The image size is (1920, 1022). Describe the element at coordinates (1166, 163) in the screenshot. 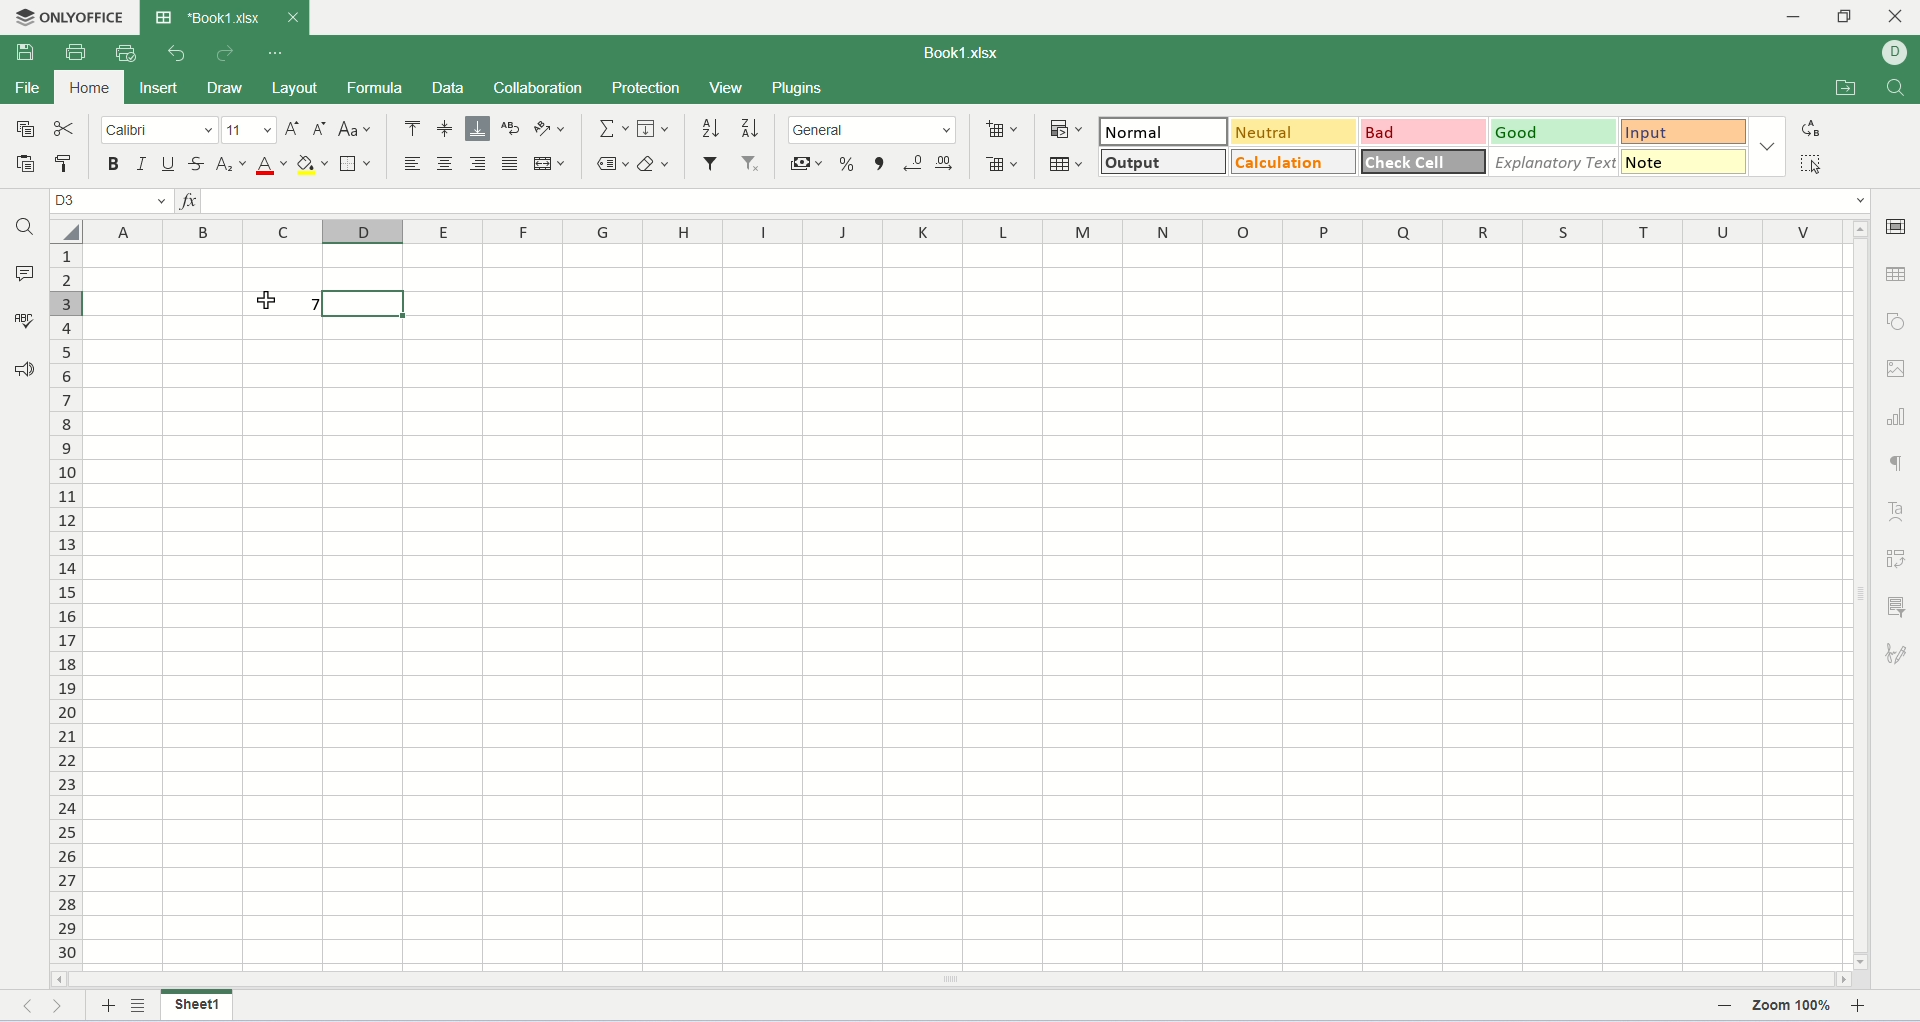

I see `output` at that location.